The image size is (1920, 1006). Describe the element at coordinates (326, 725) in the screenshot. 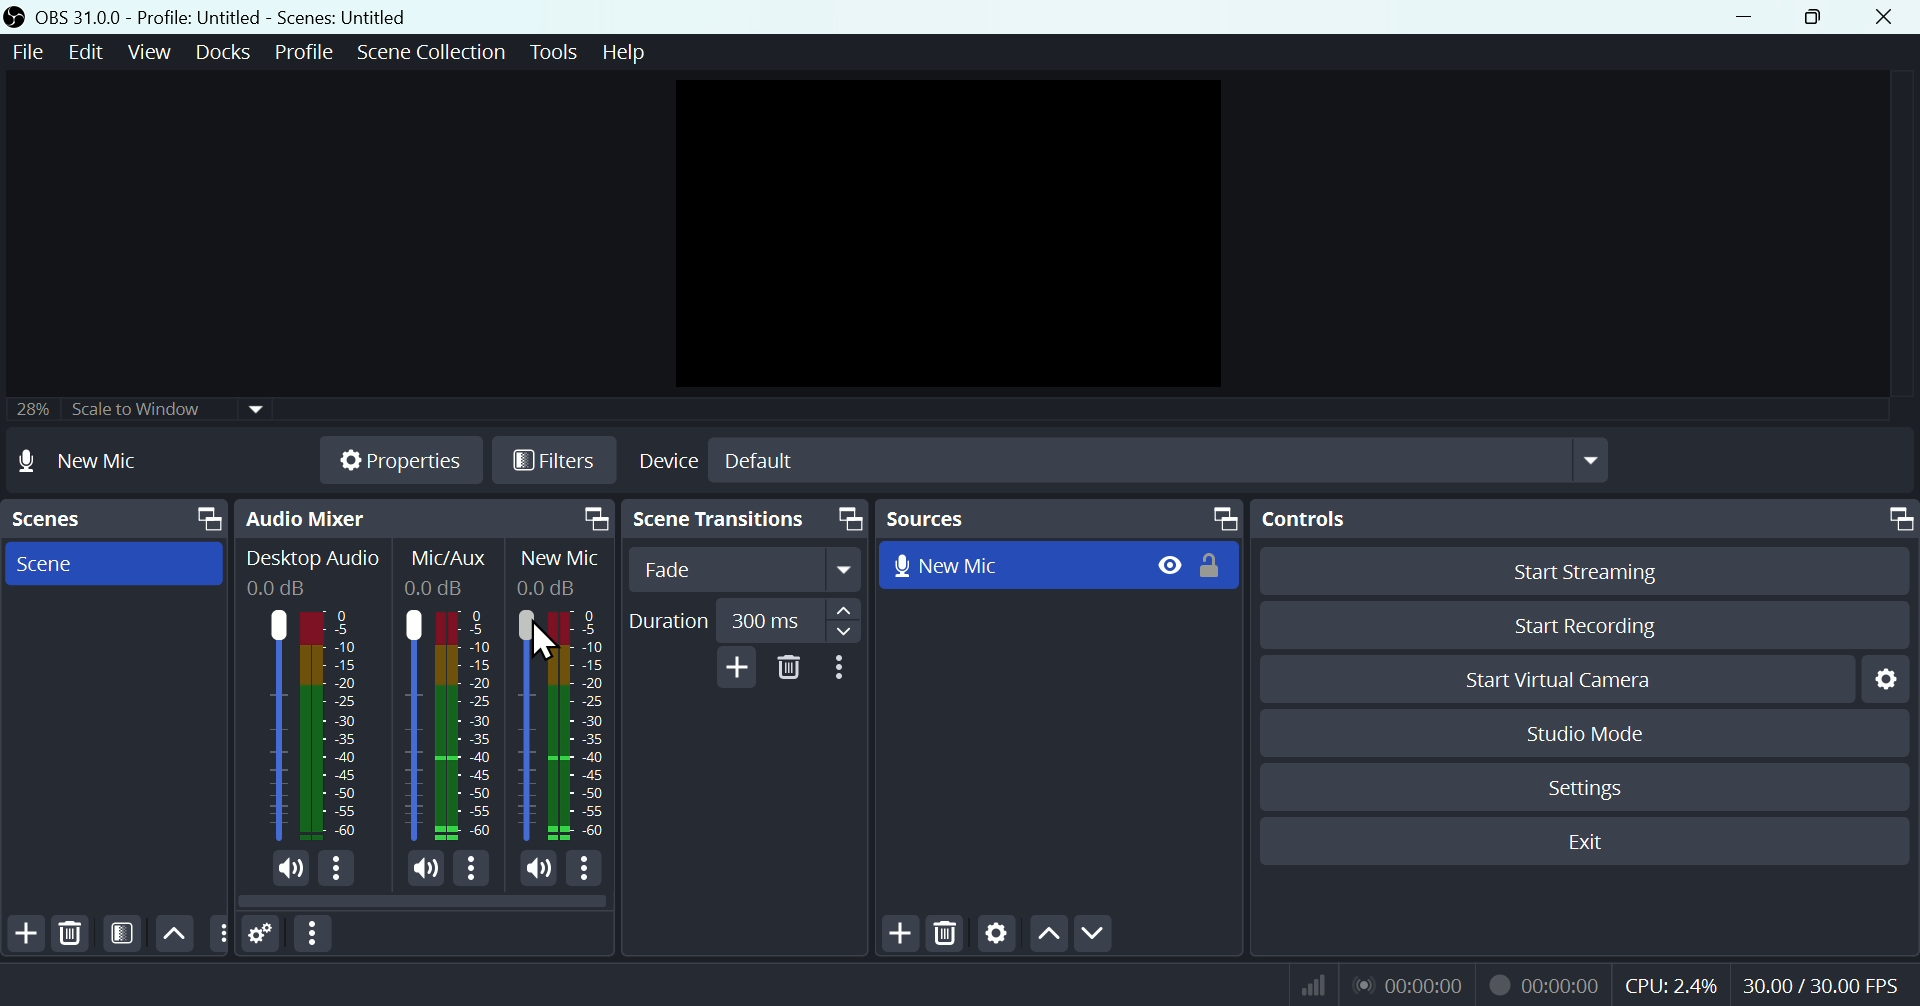

I see `Desktop Audio bar` at that location.